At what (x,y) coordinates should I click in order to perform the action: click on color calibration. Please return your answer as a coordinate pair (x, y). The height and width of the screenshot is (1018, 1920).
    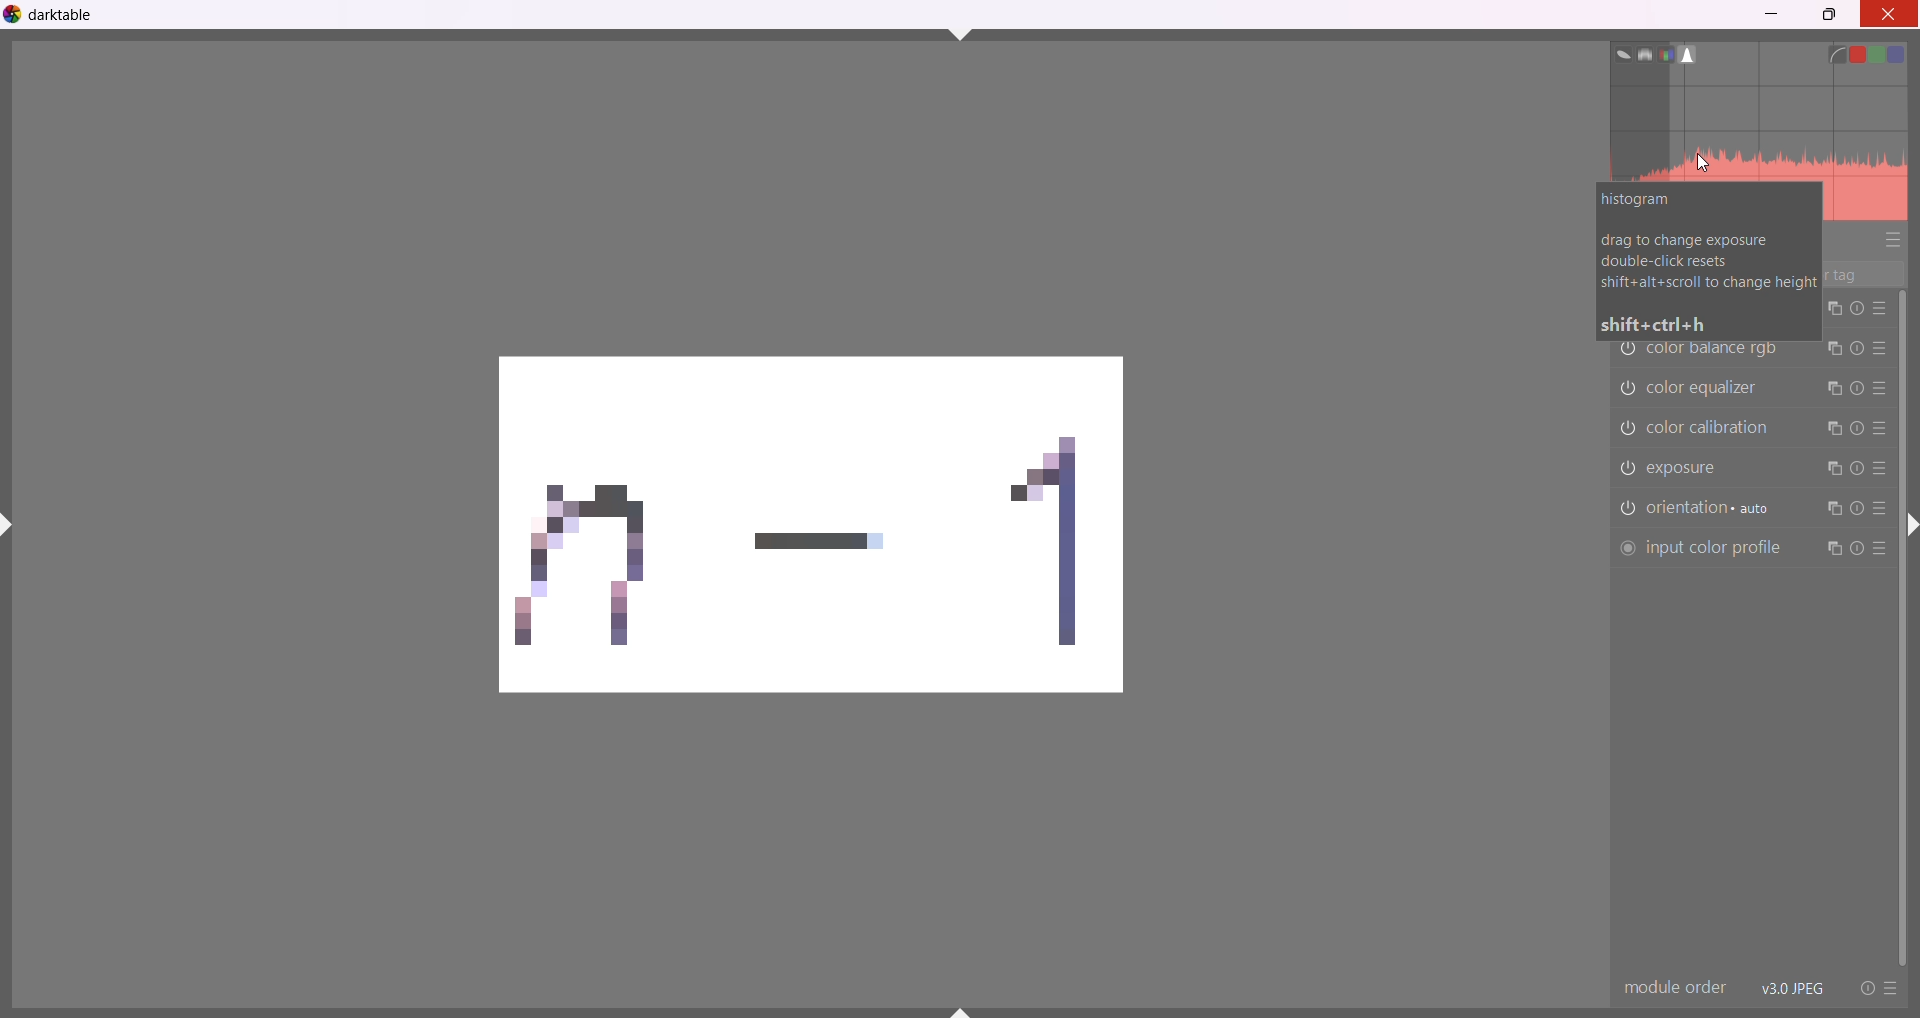
    Looking at the image, I should click on (1718, 427).